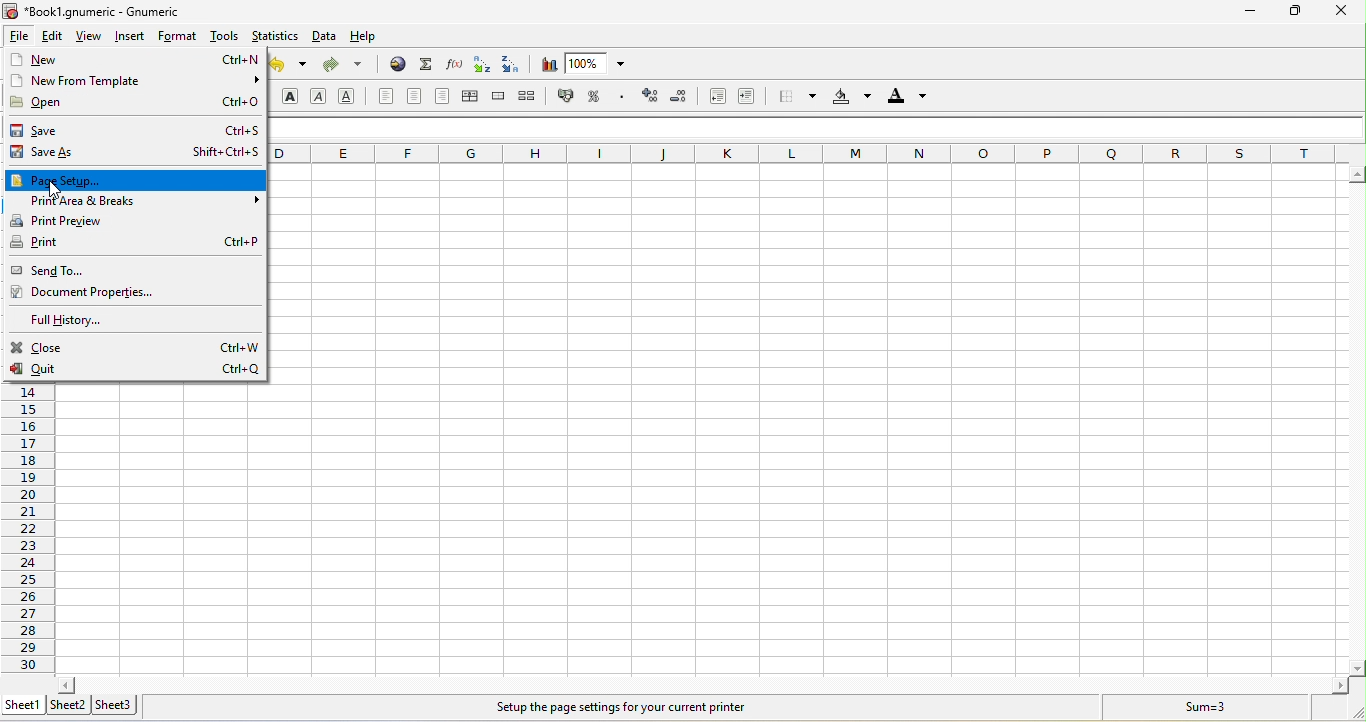  Describe the element at coordinates (681, 98) in the screenshot. I see `decrease the number` at that location.